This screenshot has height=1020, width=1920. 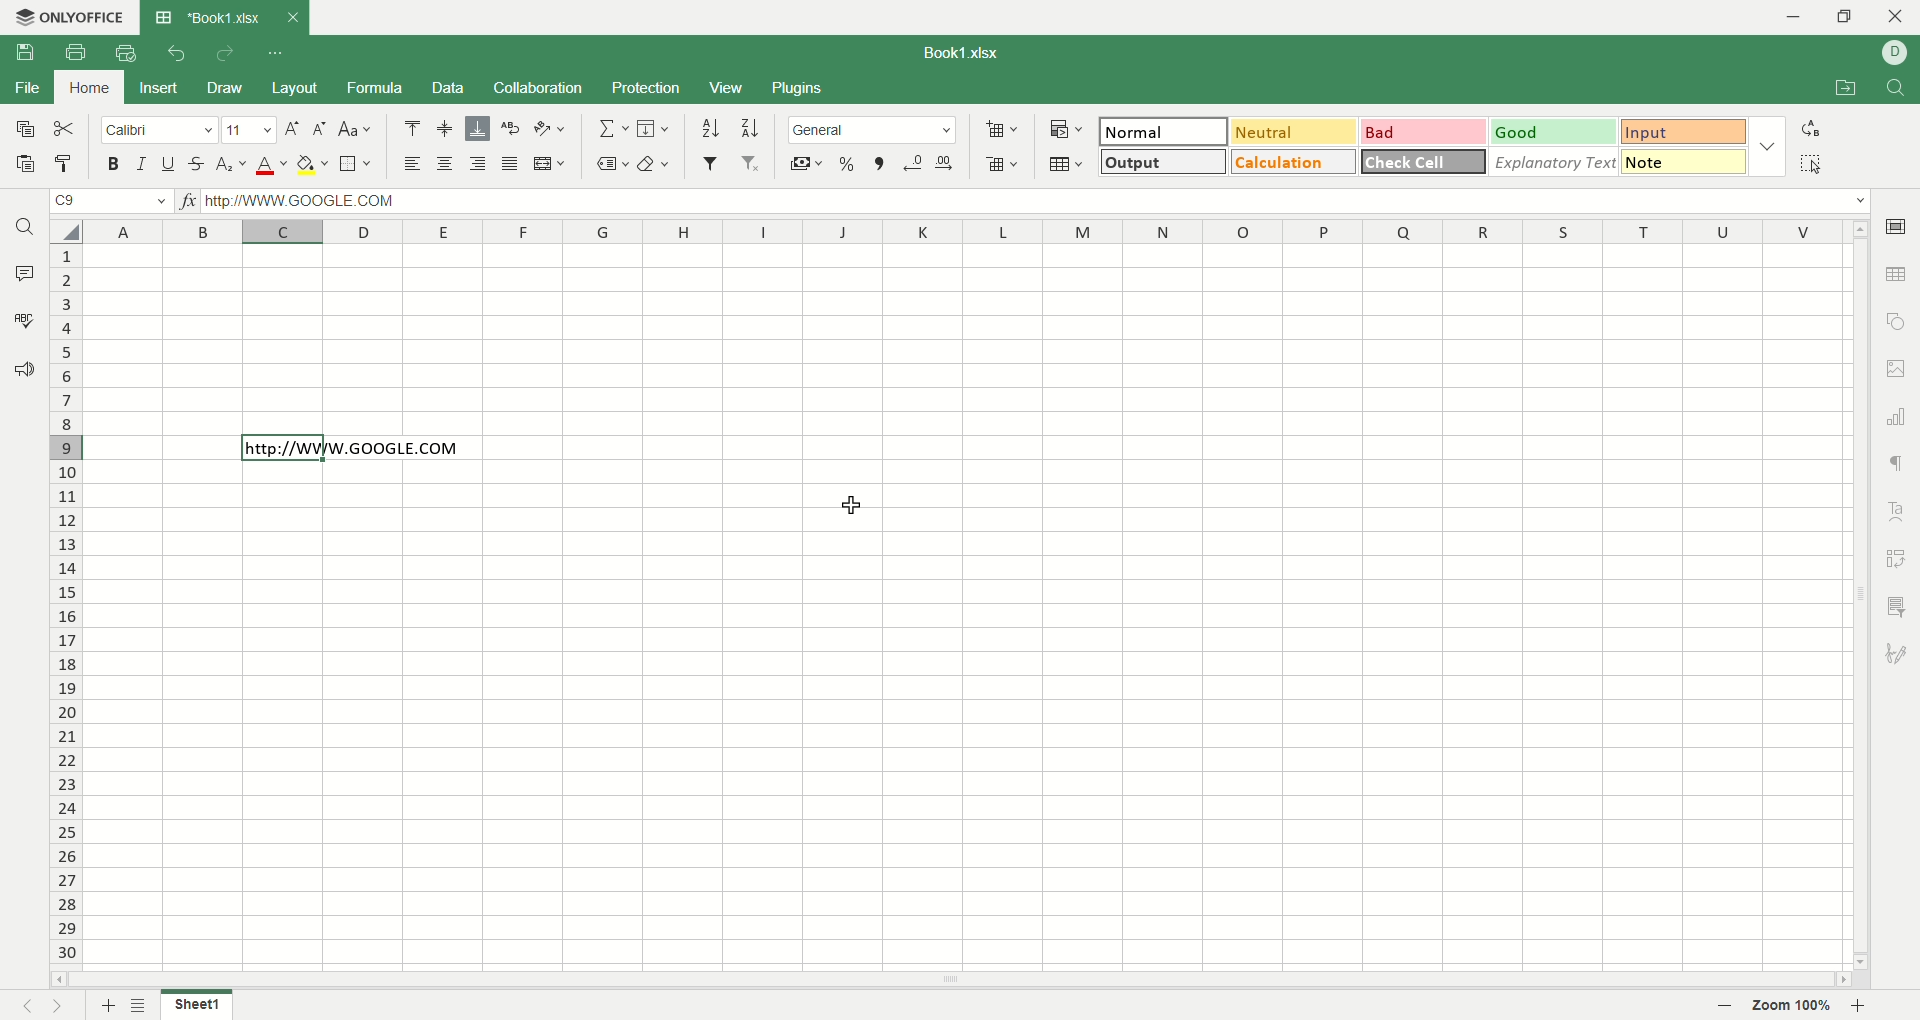 I want to click on font color, so click(x=274, y=164).